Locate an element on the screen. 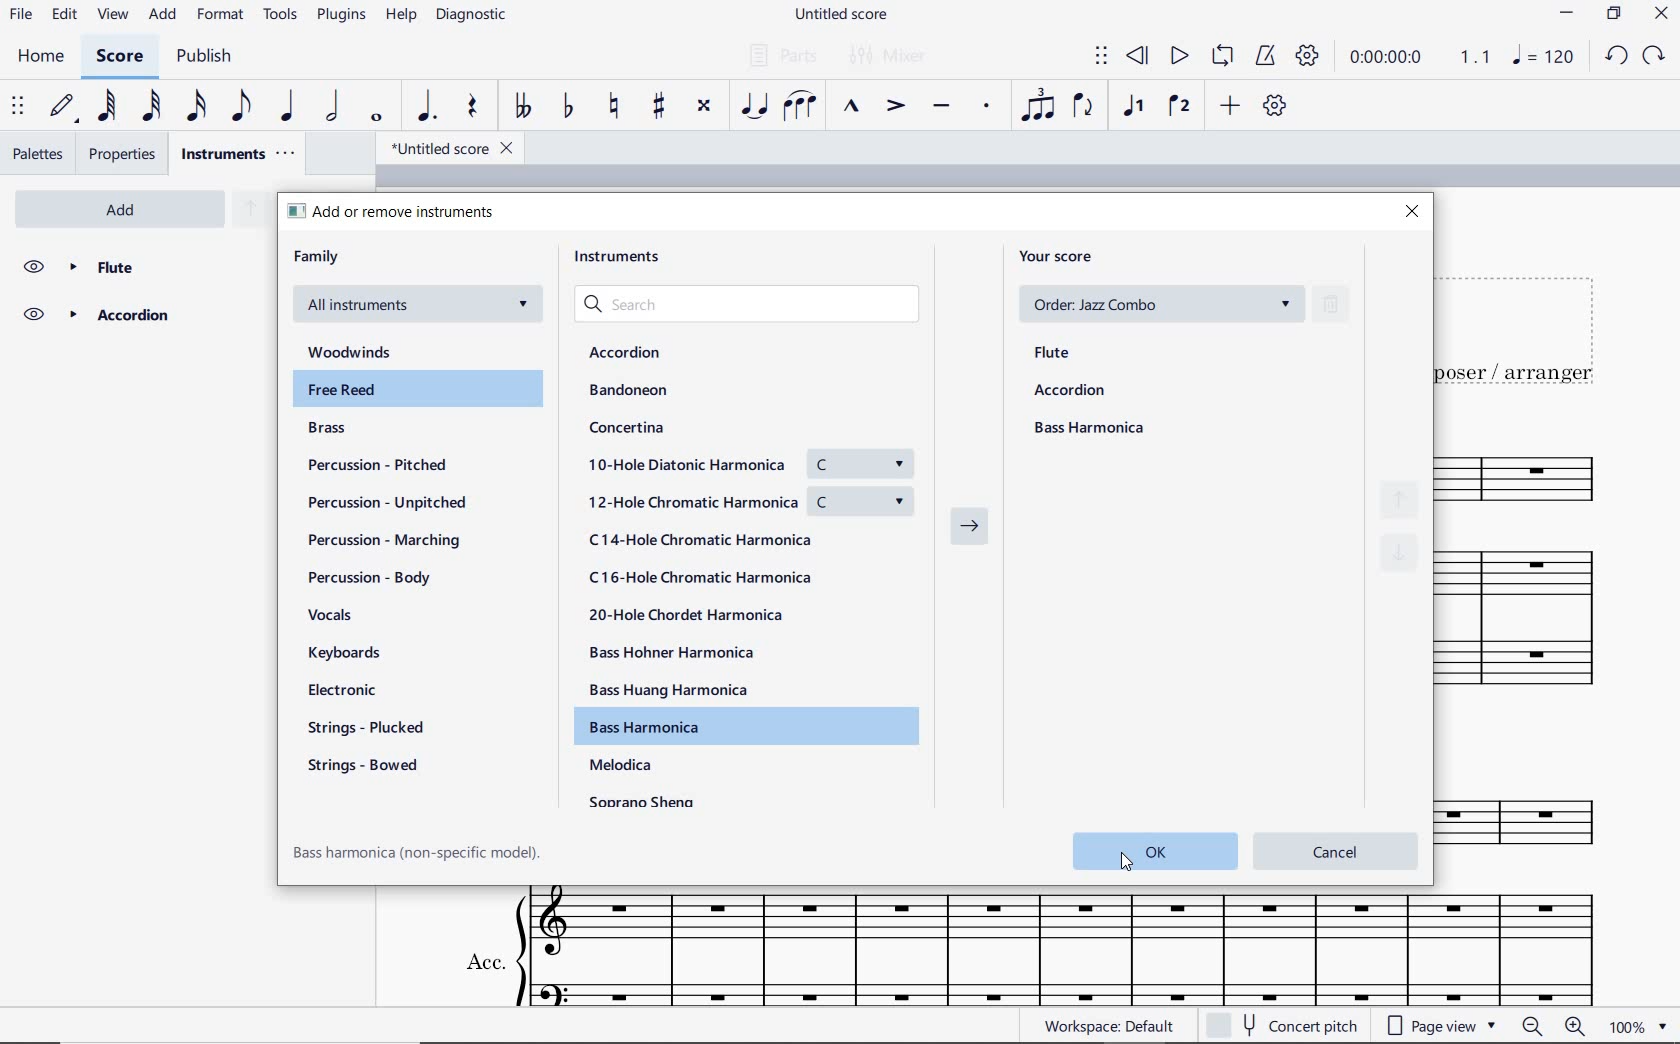  cancel is located at coordinates (1335, 848).